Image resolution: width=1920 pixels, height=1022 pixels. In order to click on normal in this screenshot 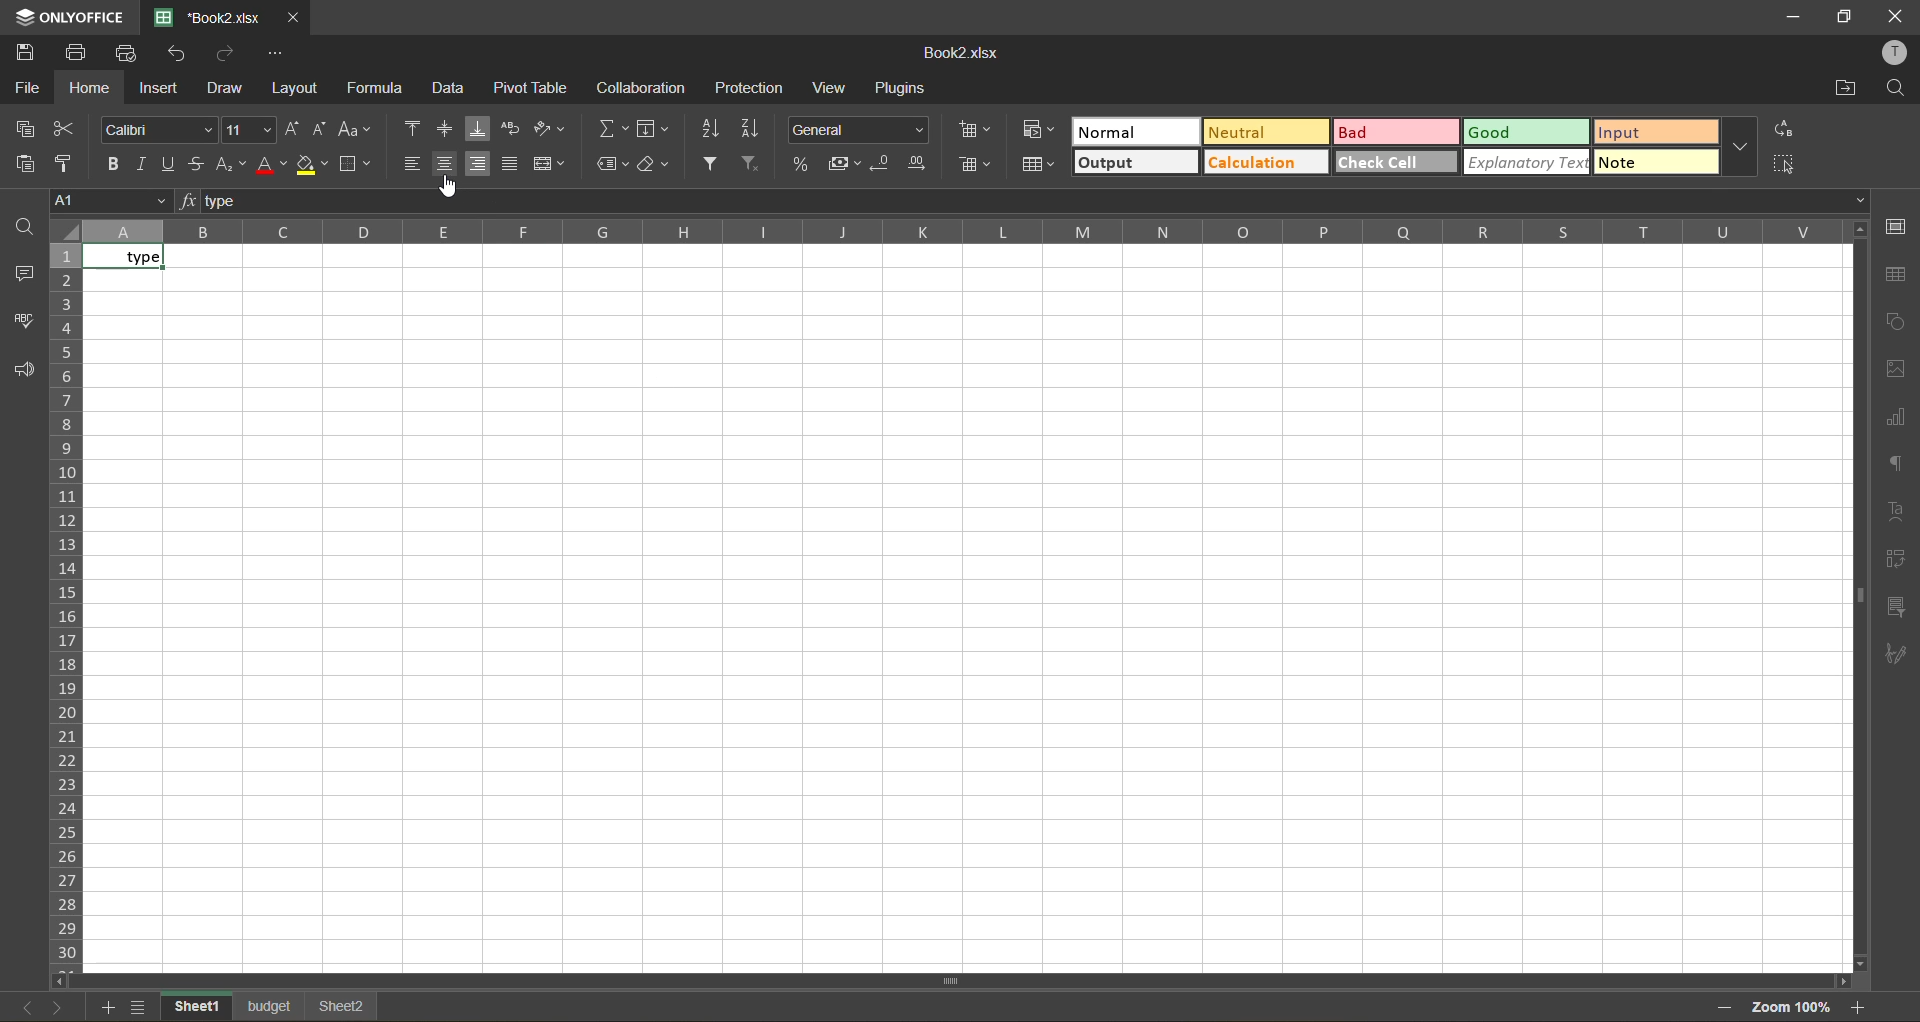, I will do `click(1133, 131)`.